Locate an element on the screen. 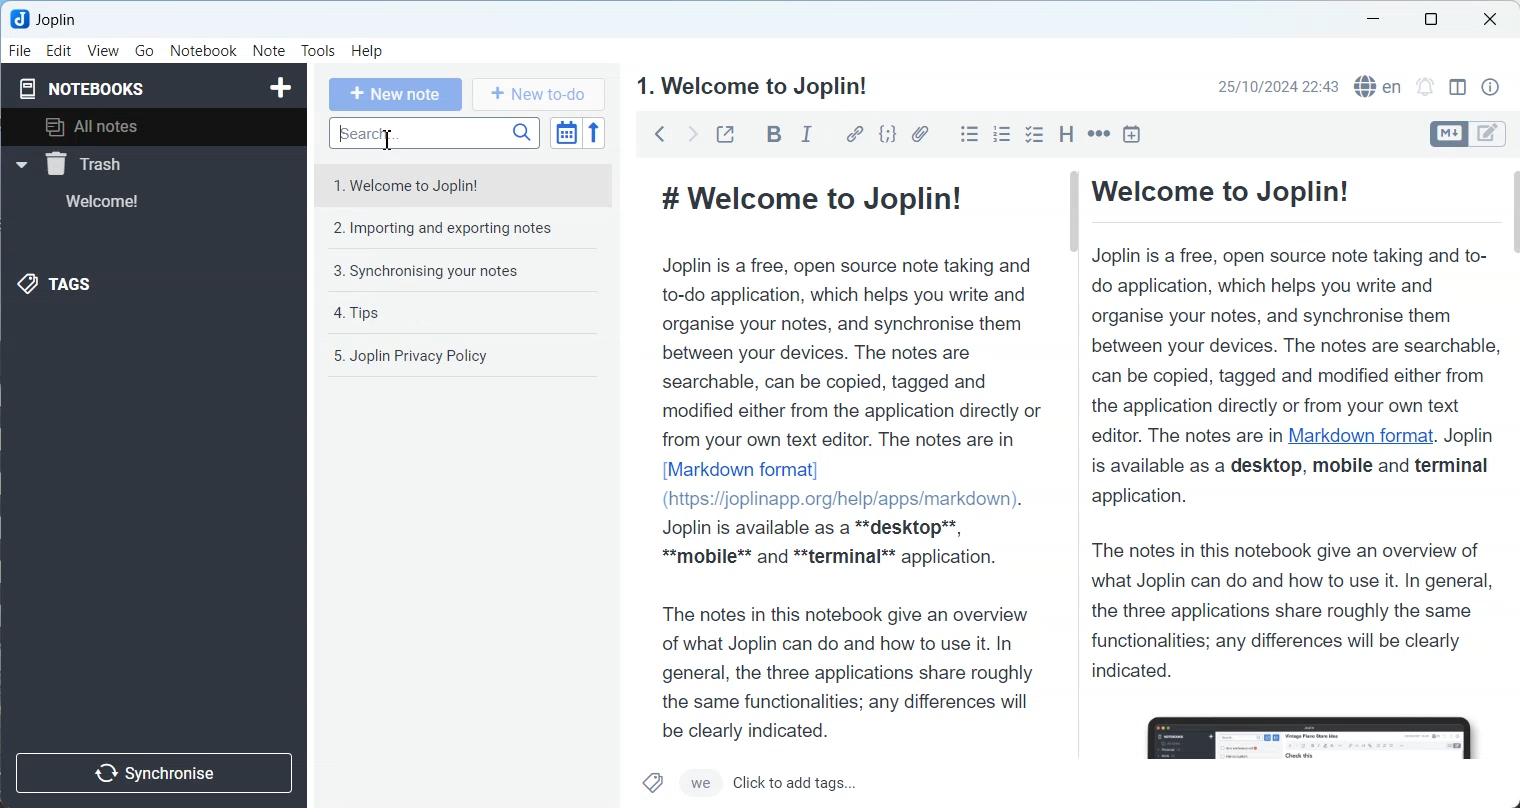  Code is located at coordinates (887, 134).